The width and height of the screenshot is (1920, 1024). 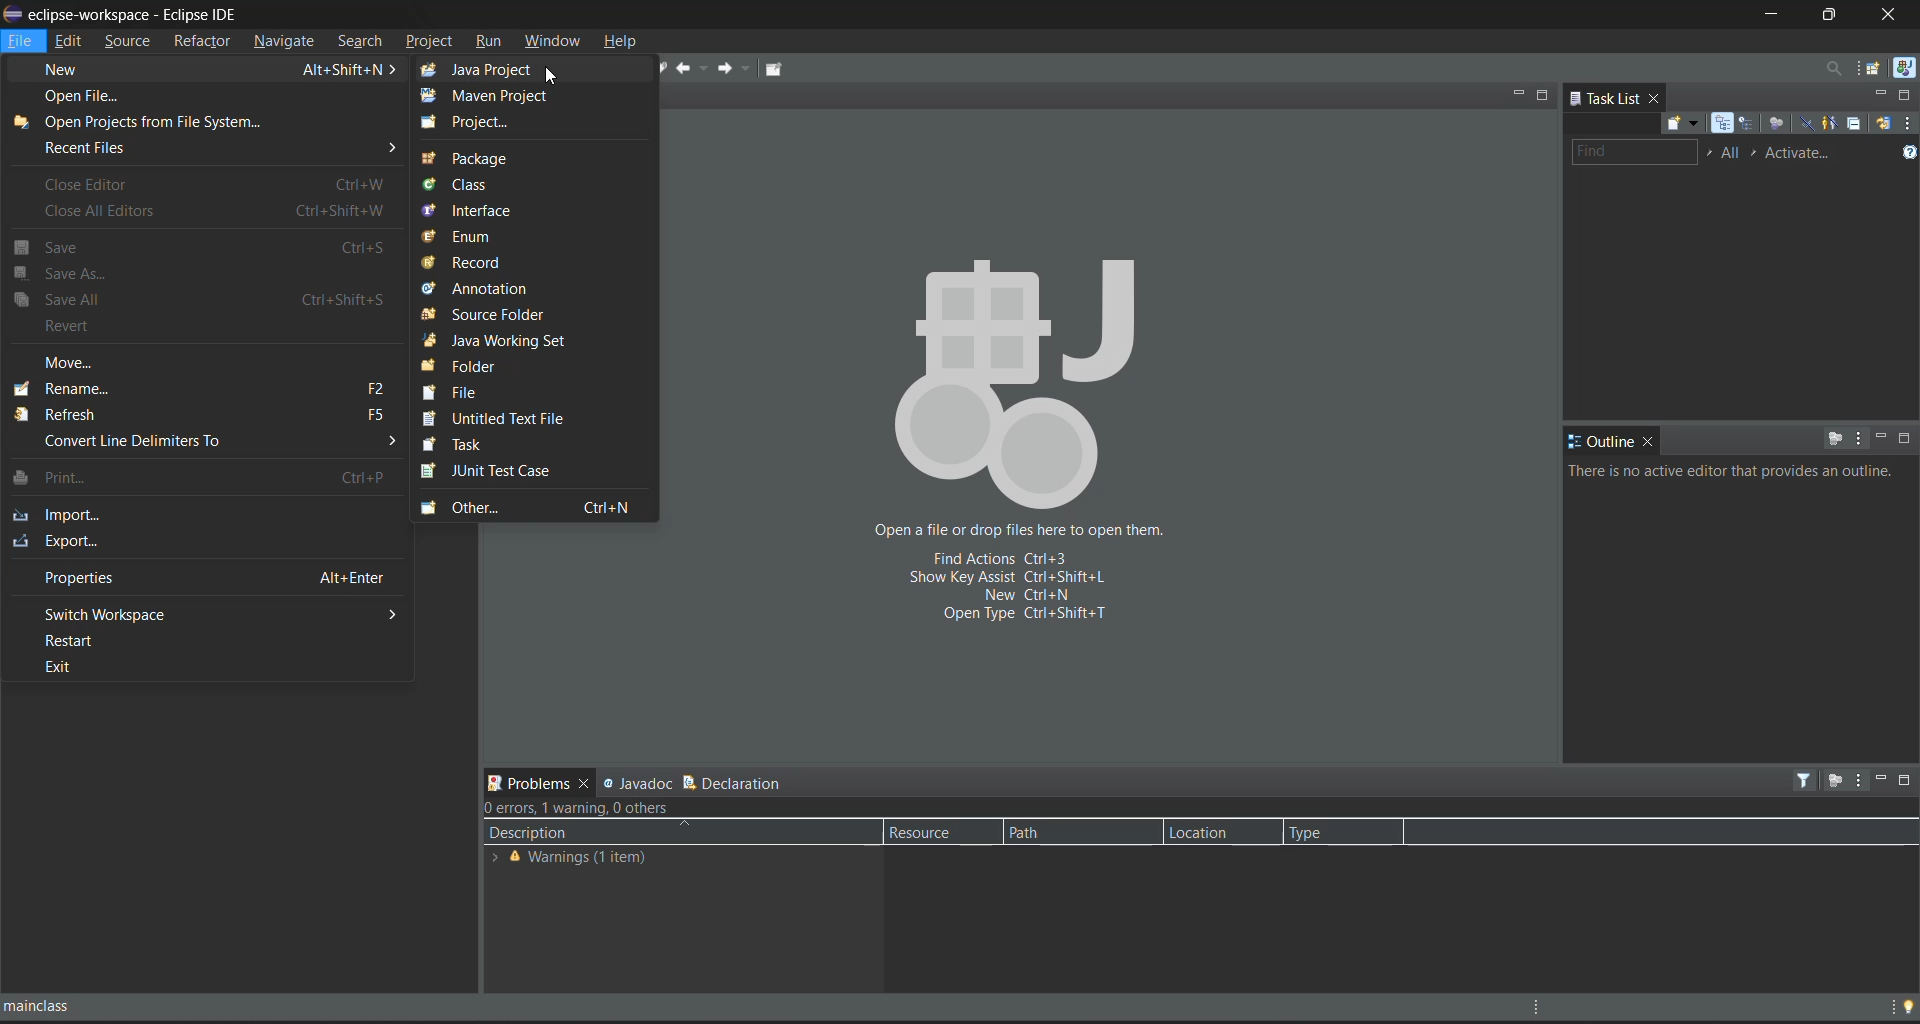 I want to click on file, so click(x=464, y=393).